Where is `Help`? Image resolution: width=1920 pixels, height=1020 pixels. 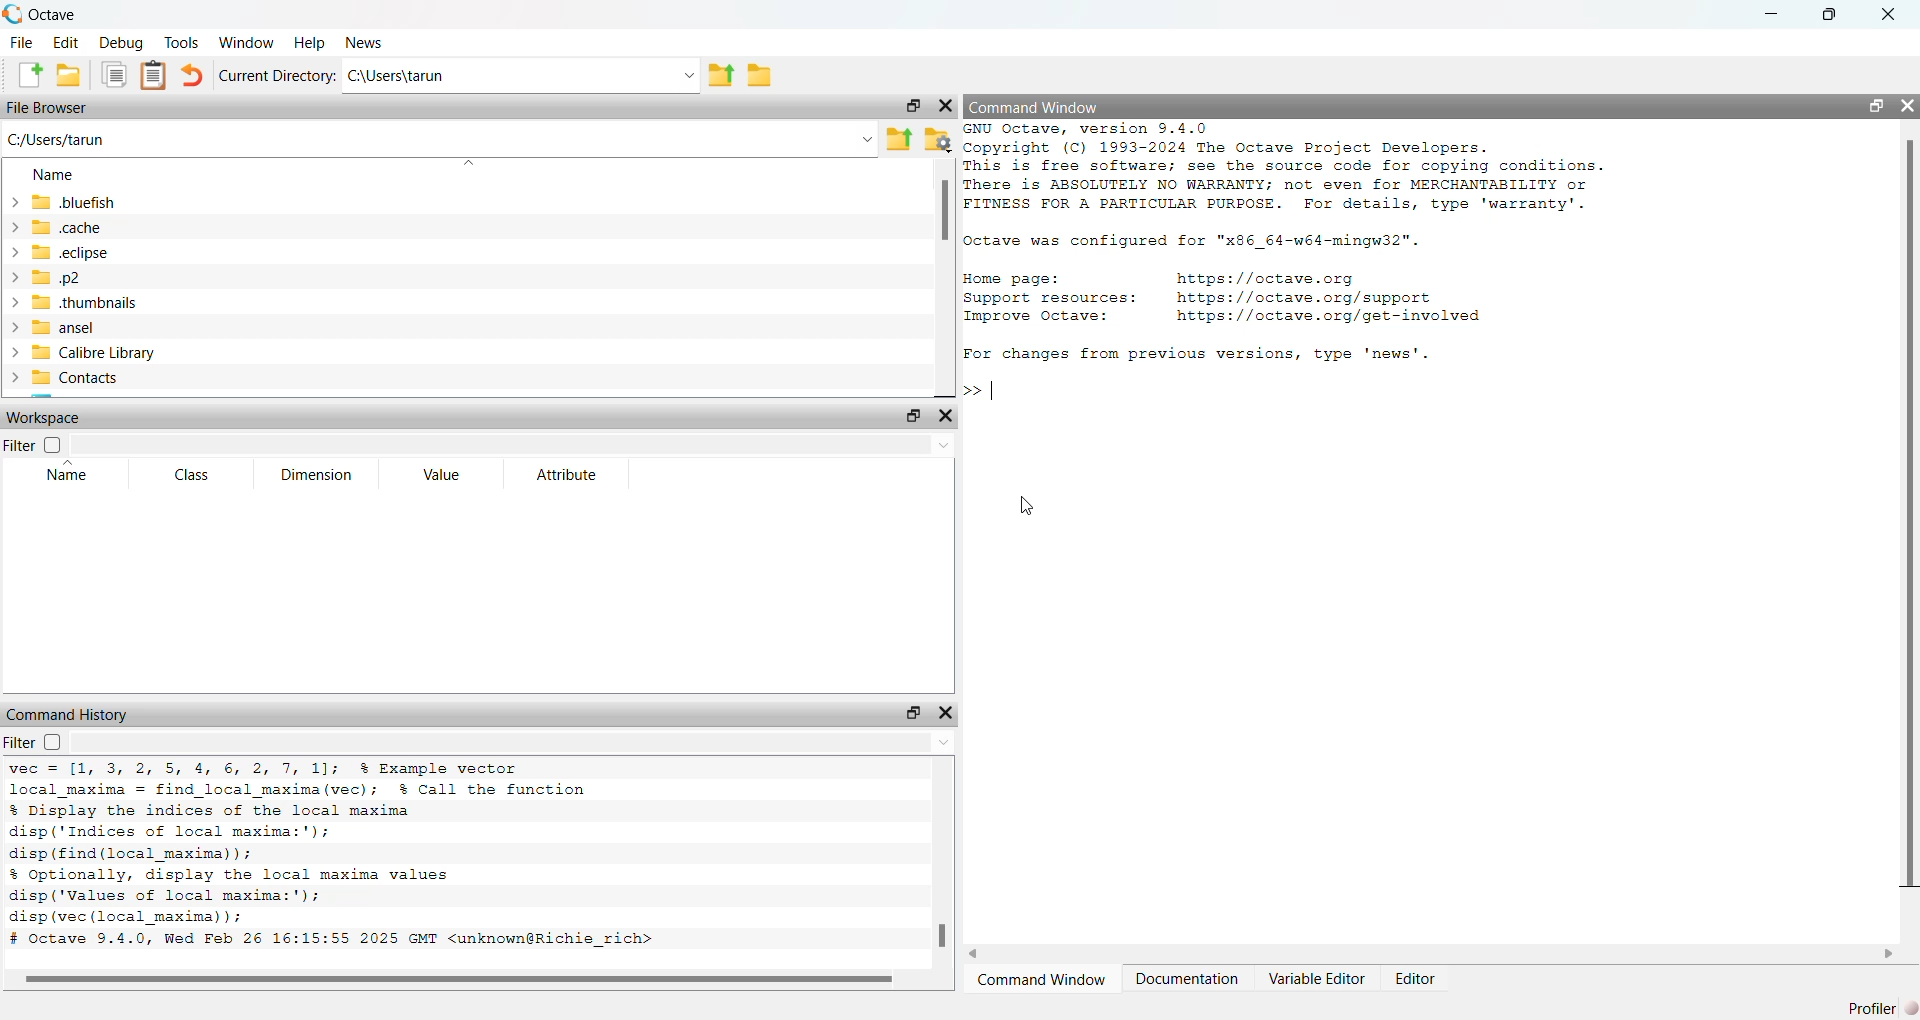 Help is located at coordinates (310, 43).